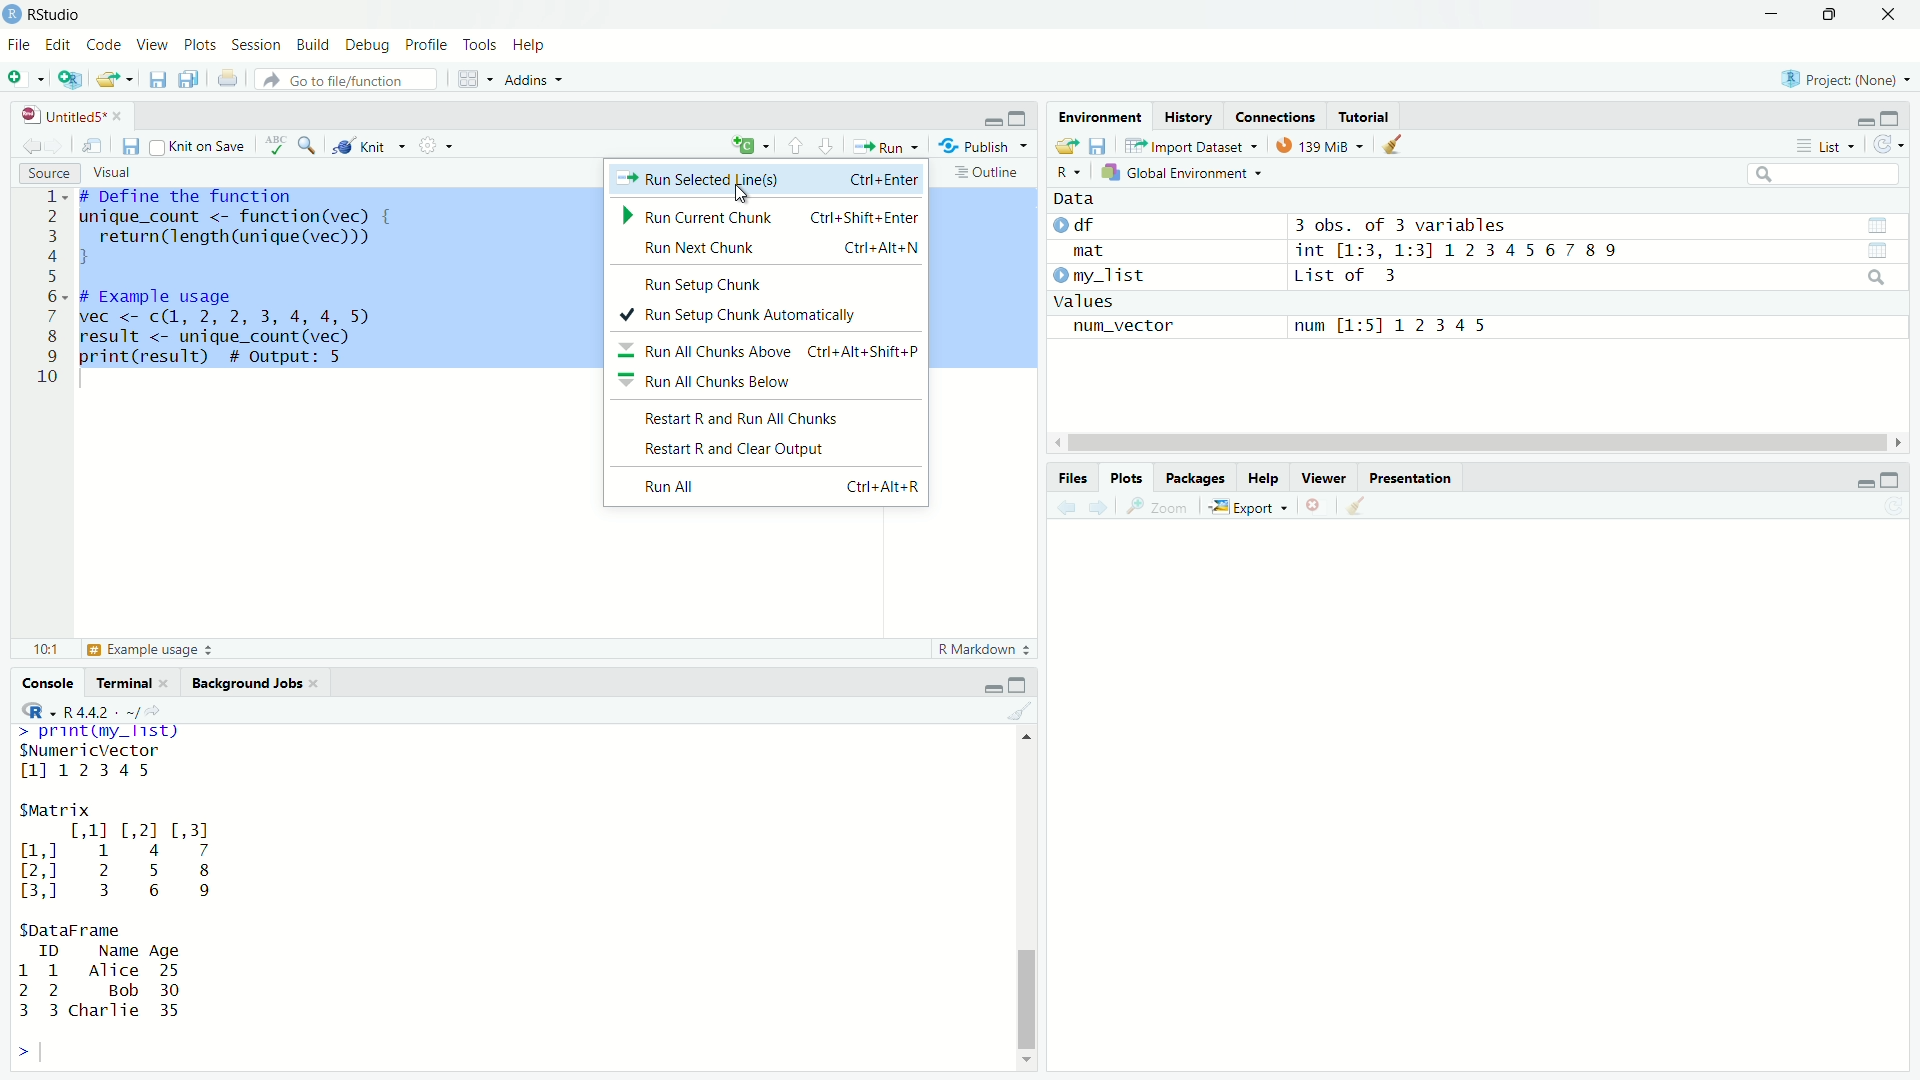  What do you see at coordinates (233, 283) in the screenshot?
I see `# Define the function
inique_count <- function(vec) {
return(length (unique (vec)))

J

¢ Example usage

vec <- c(1, 2, 2, 3, 4, 4, 5
result <- unique_count (vec)
orint(result) # output: 5` at bounding box center [233, 283].